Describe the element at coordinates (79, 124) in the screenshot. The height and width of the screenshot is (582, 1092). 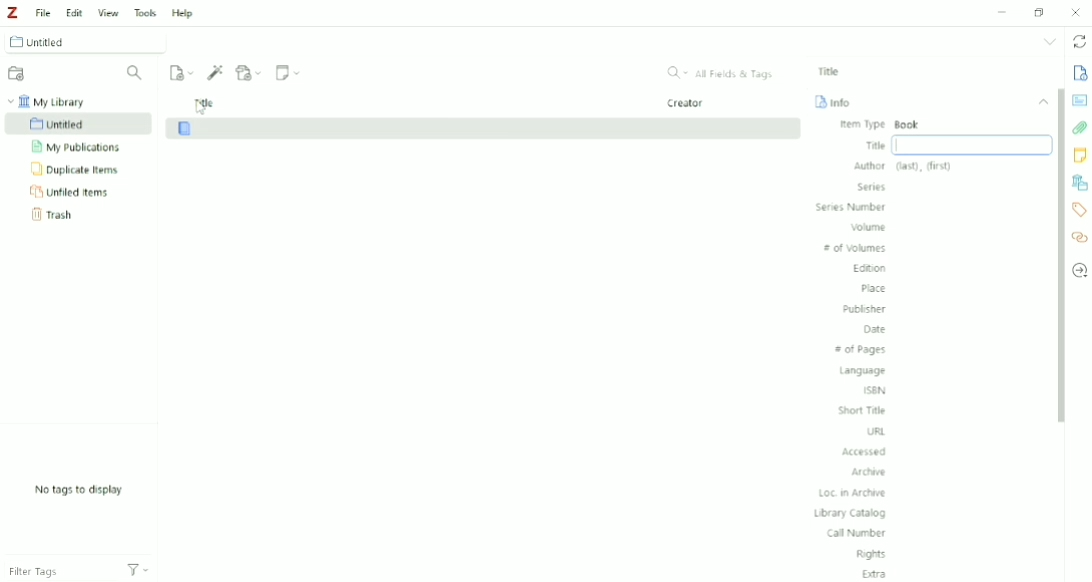
I see `Untitled` at that location.